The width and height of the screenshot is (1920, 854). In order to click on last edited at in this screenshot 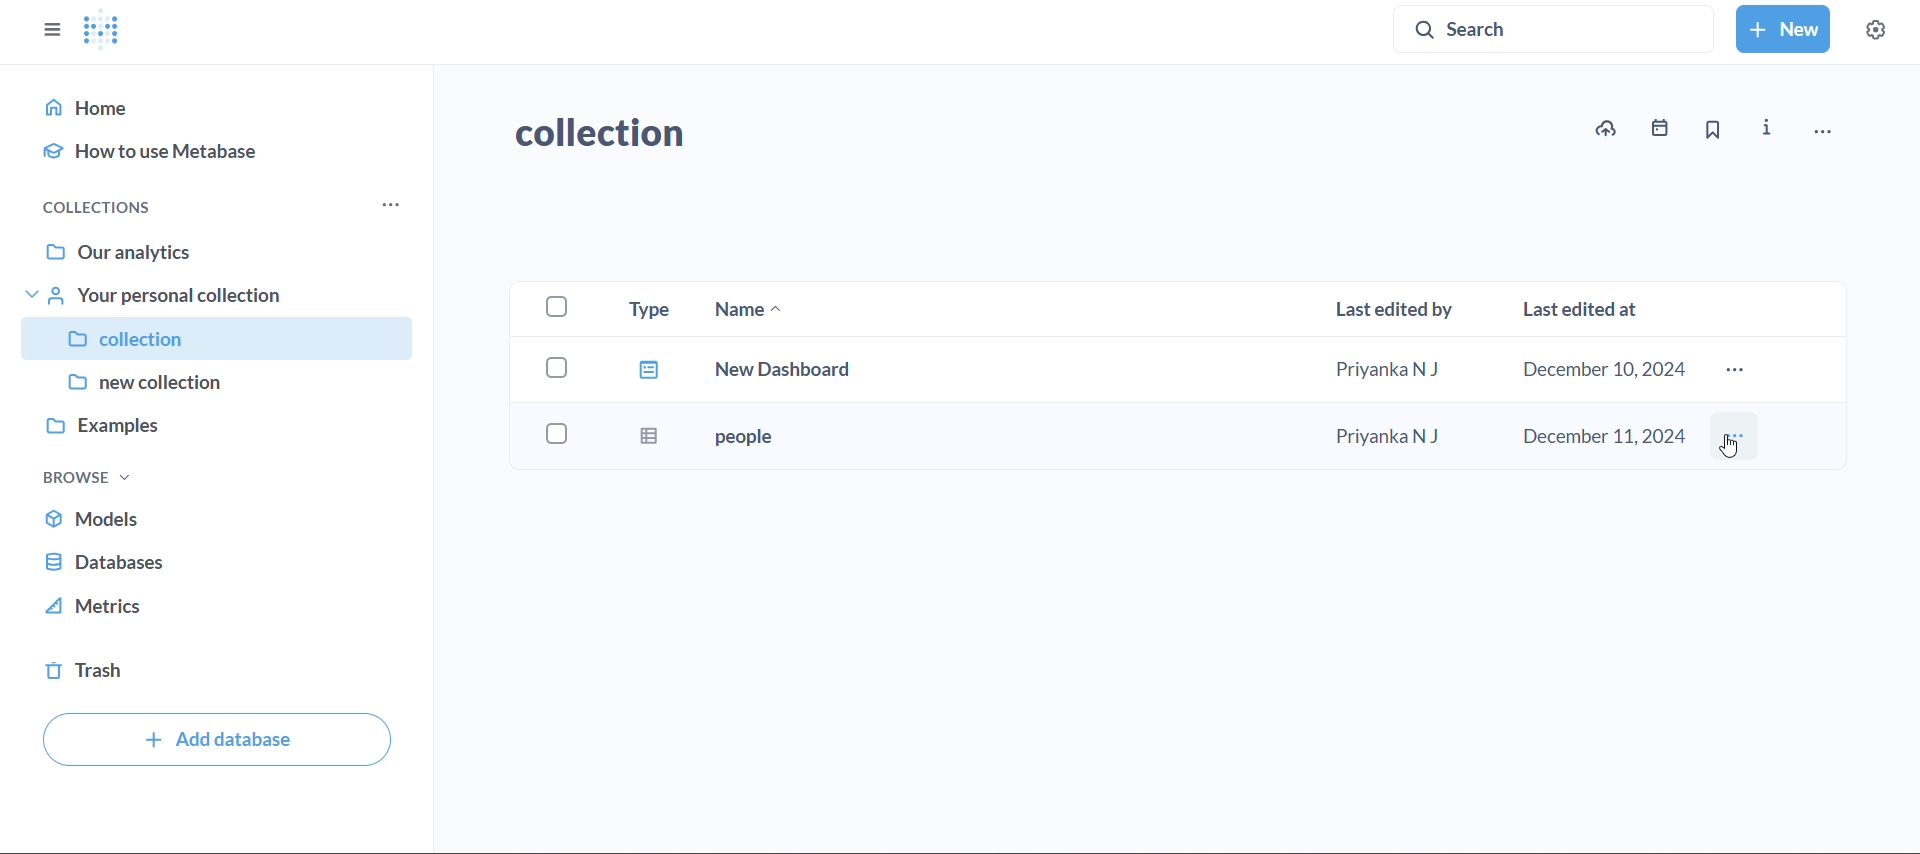, I will do `click(1585, 312)`.